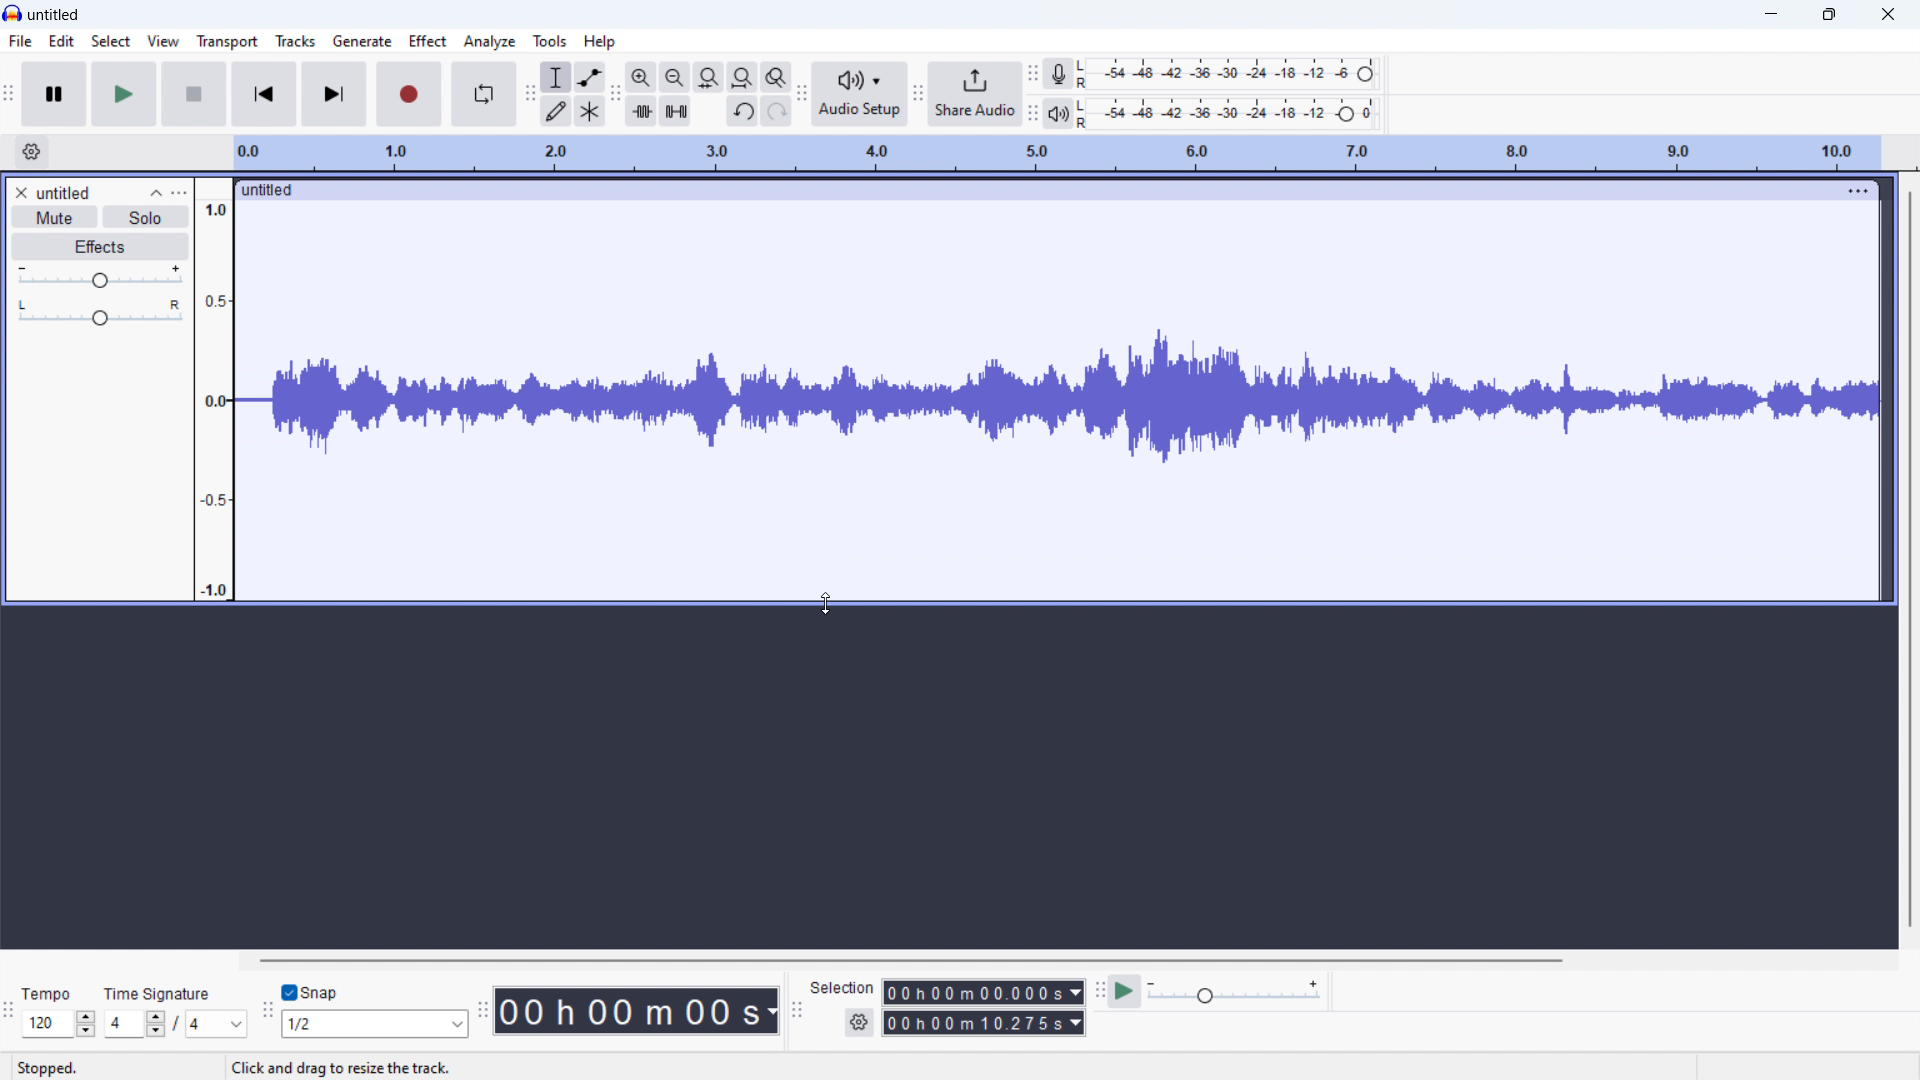  Describe the element at coordinates (160, 992) in the screenshot. I see `Time signature` at that location.